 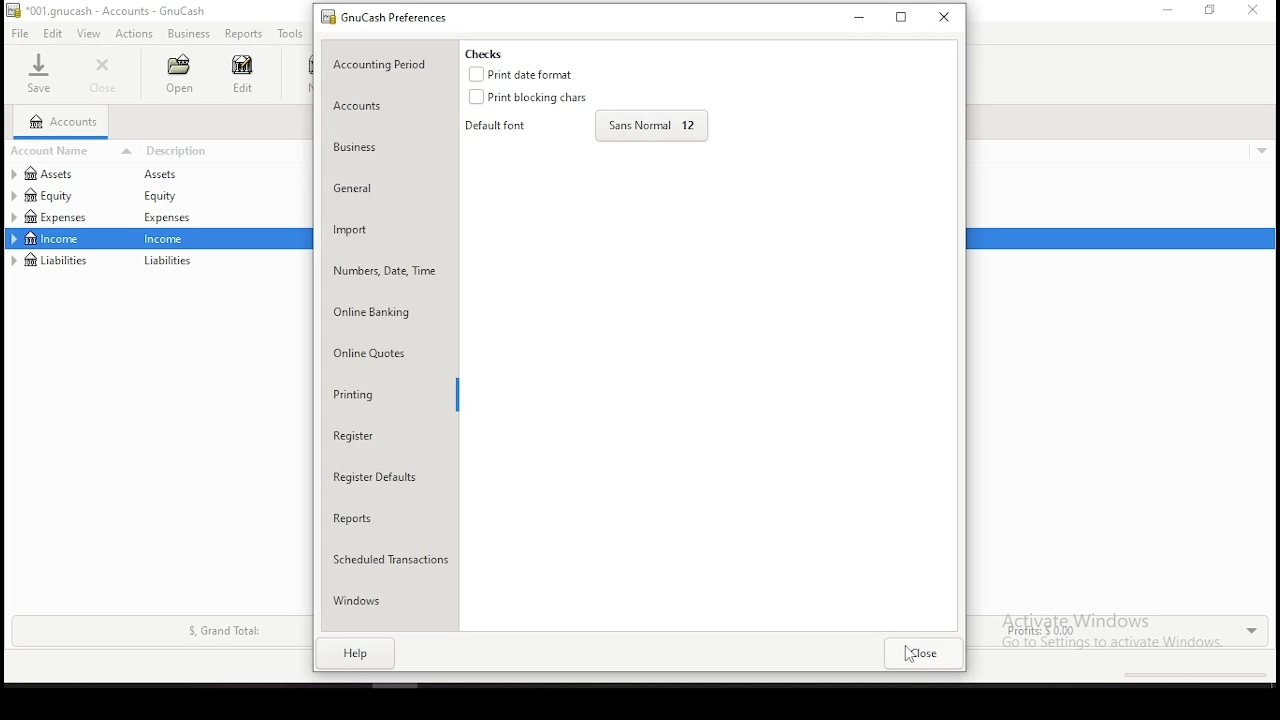 I want to click on assets, so click(x=66, y=174).